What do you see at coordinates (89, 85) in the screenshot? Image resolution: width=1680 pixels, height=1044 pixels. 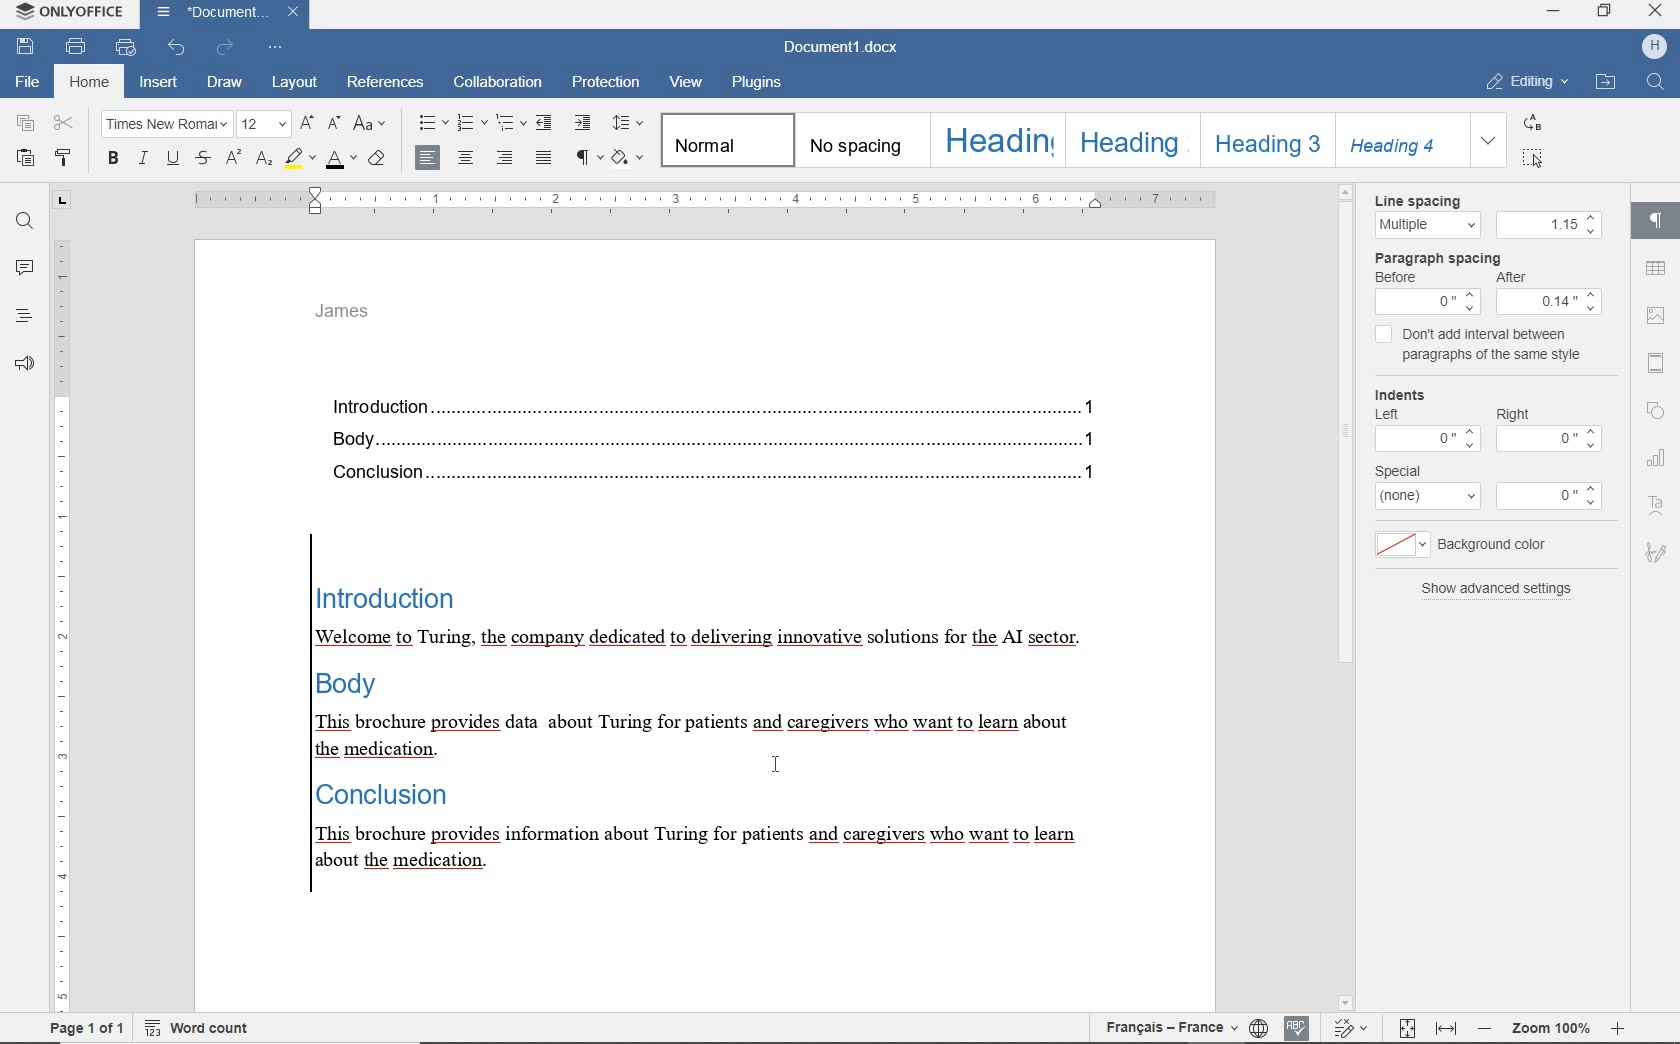 I see `home` at bounding box center [89, 85].